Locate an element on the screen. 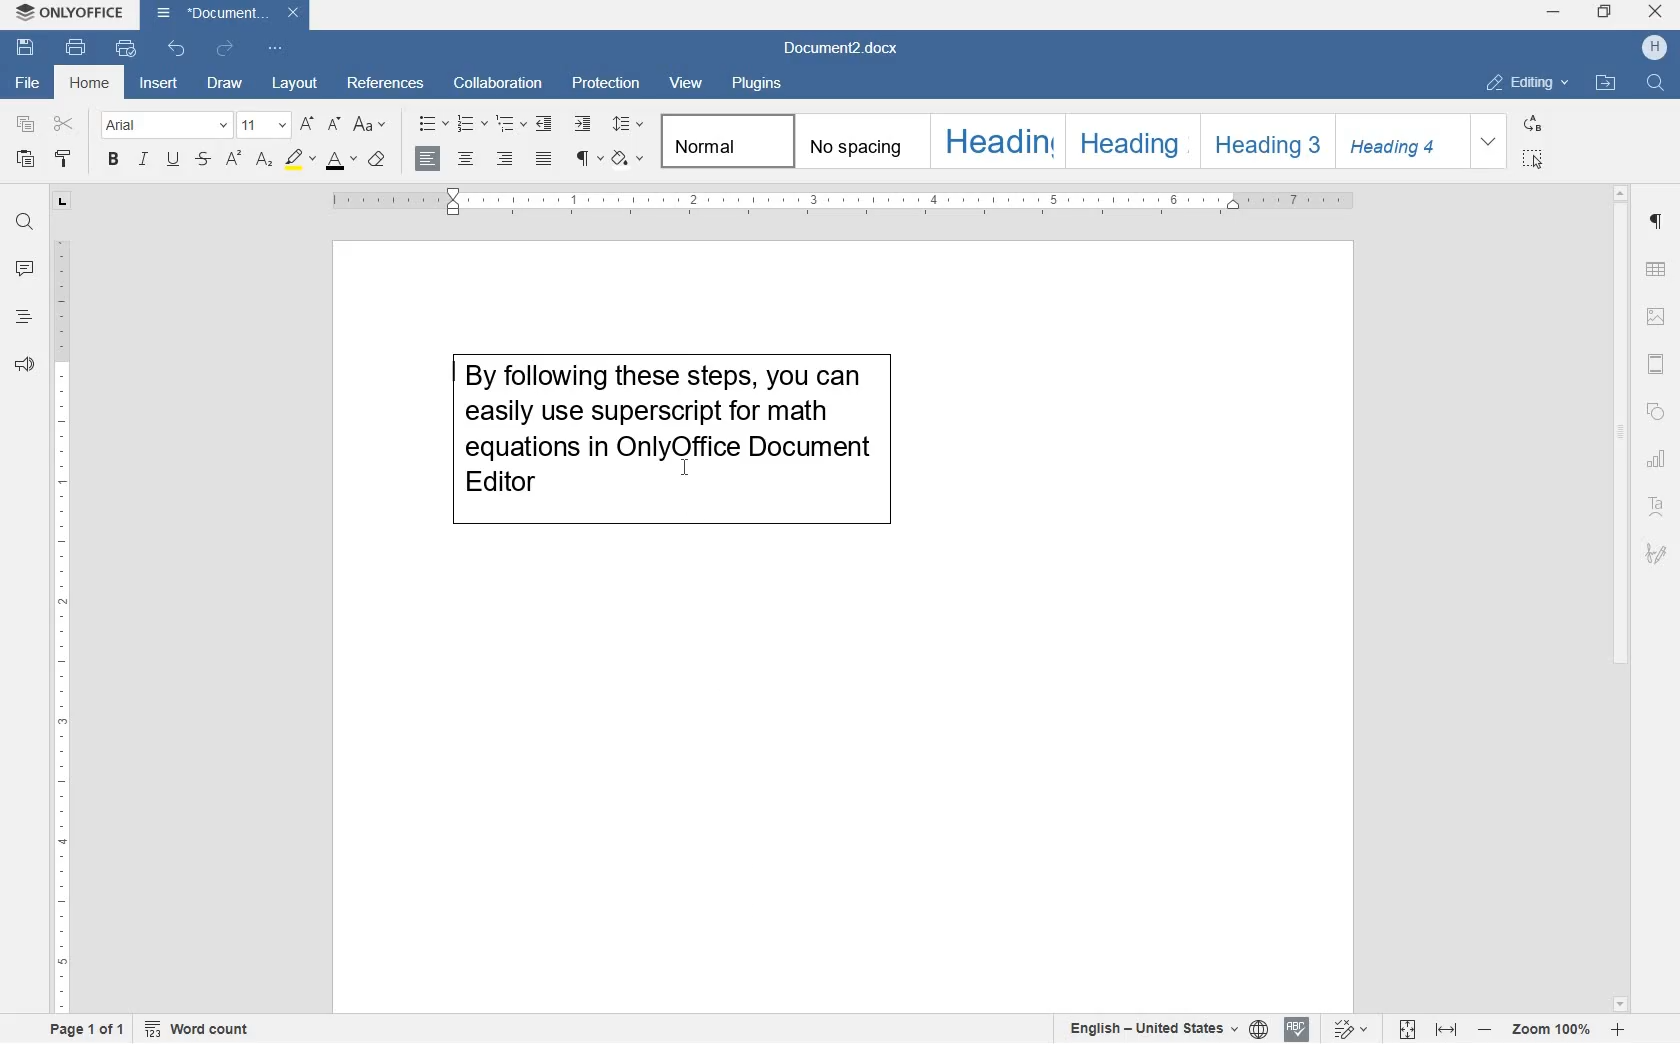  customize quick access toolbar is located at coordinates (276, 49).